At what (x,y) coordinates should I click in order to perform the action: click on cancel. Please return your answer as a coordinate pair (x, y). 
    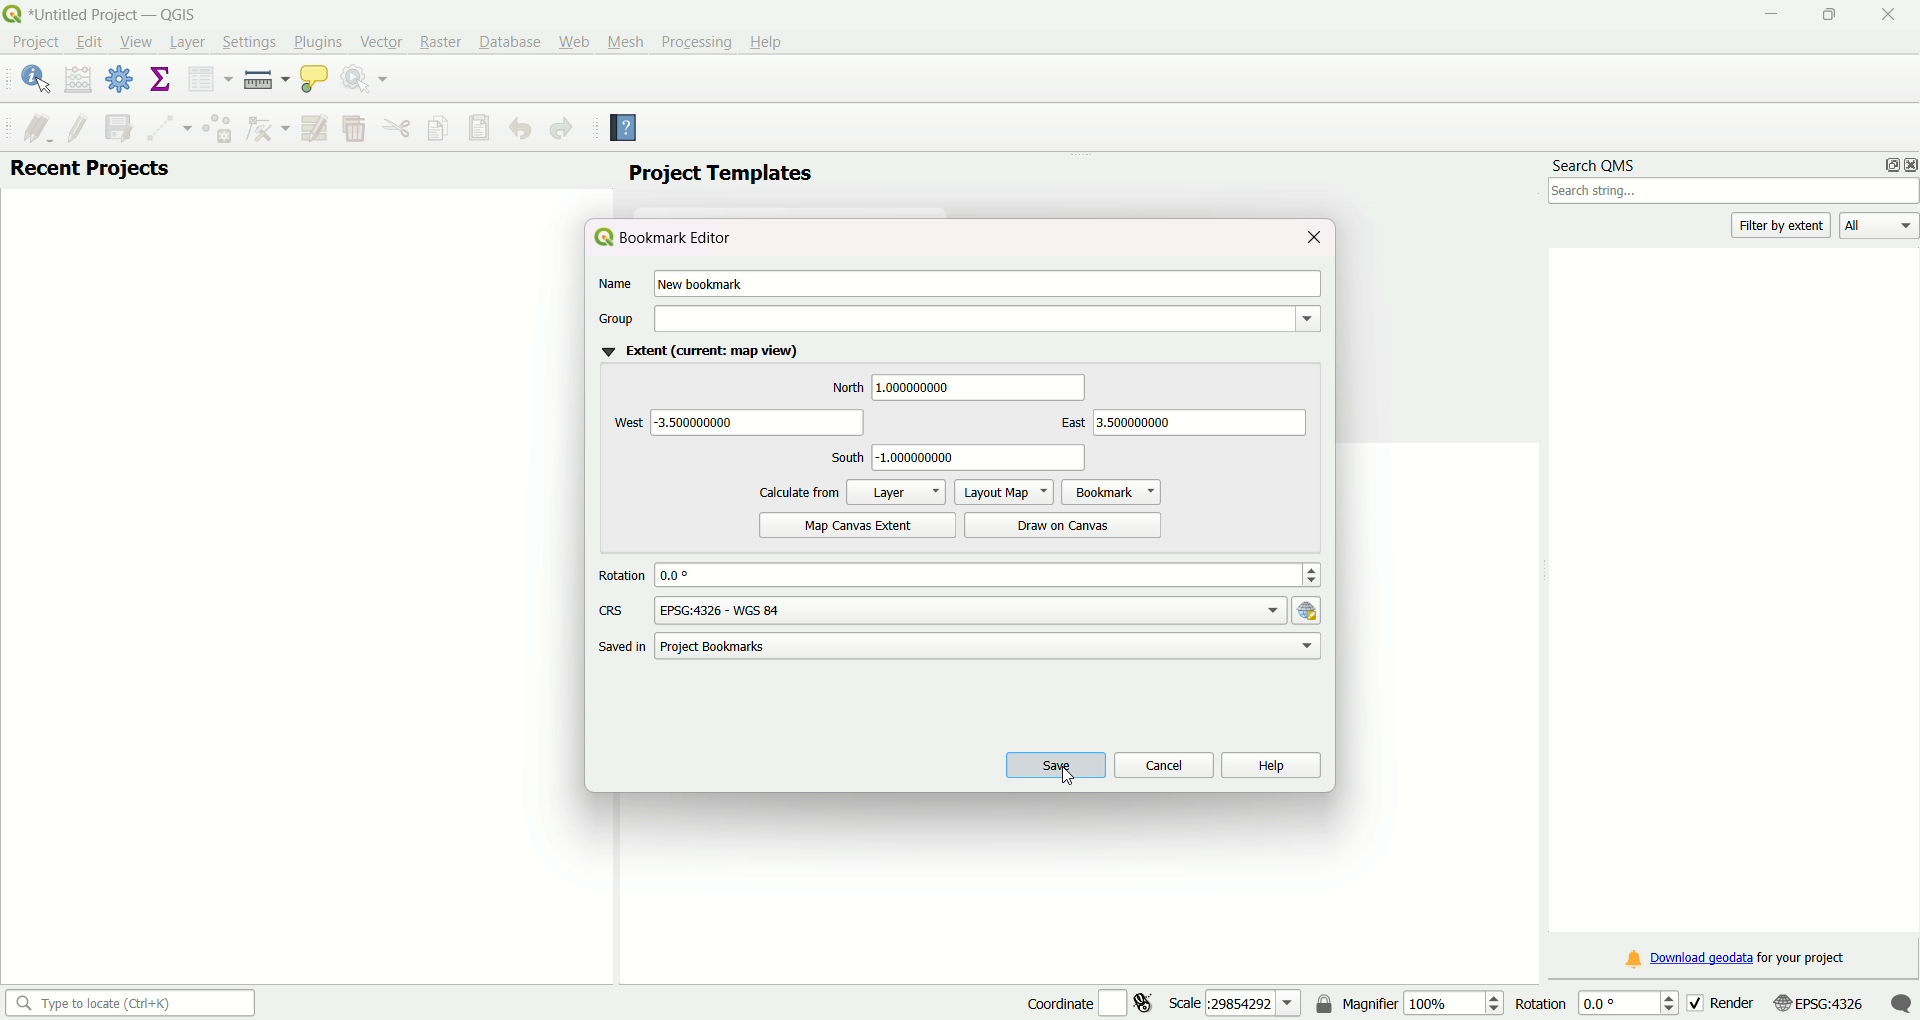
    Looking at the image, I should click on (1162, 763).